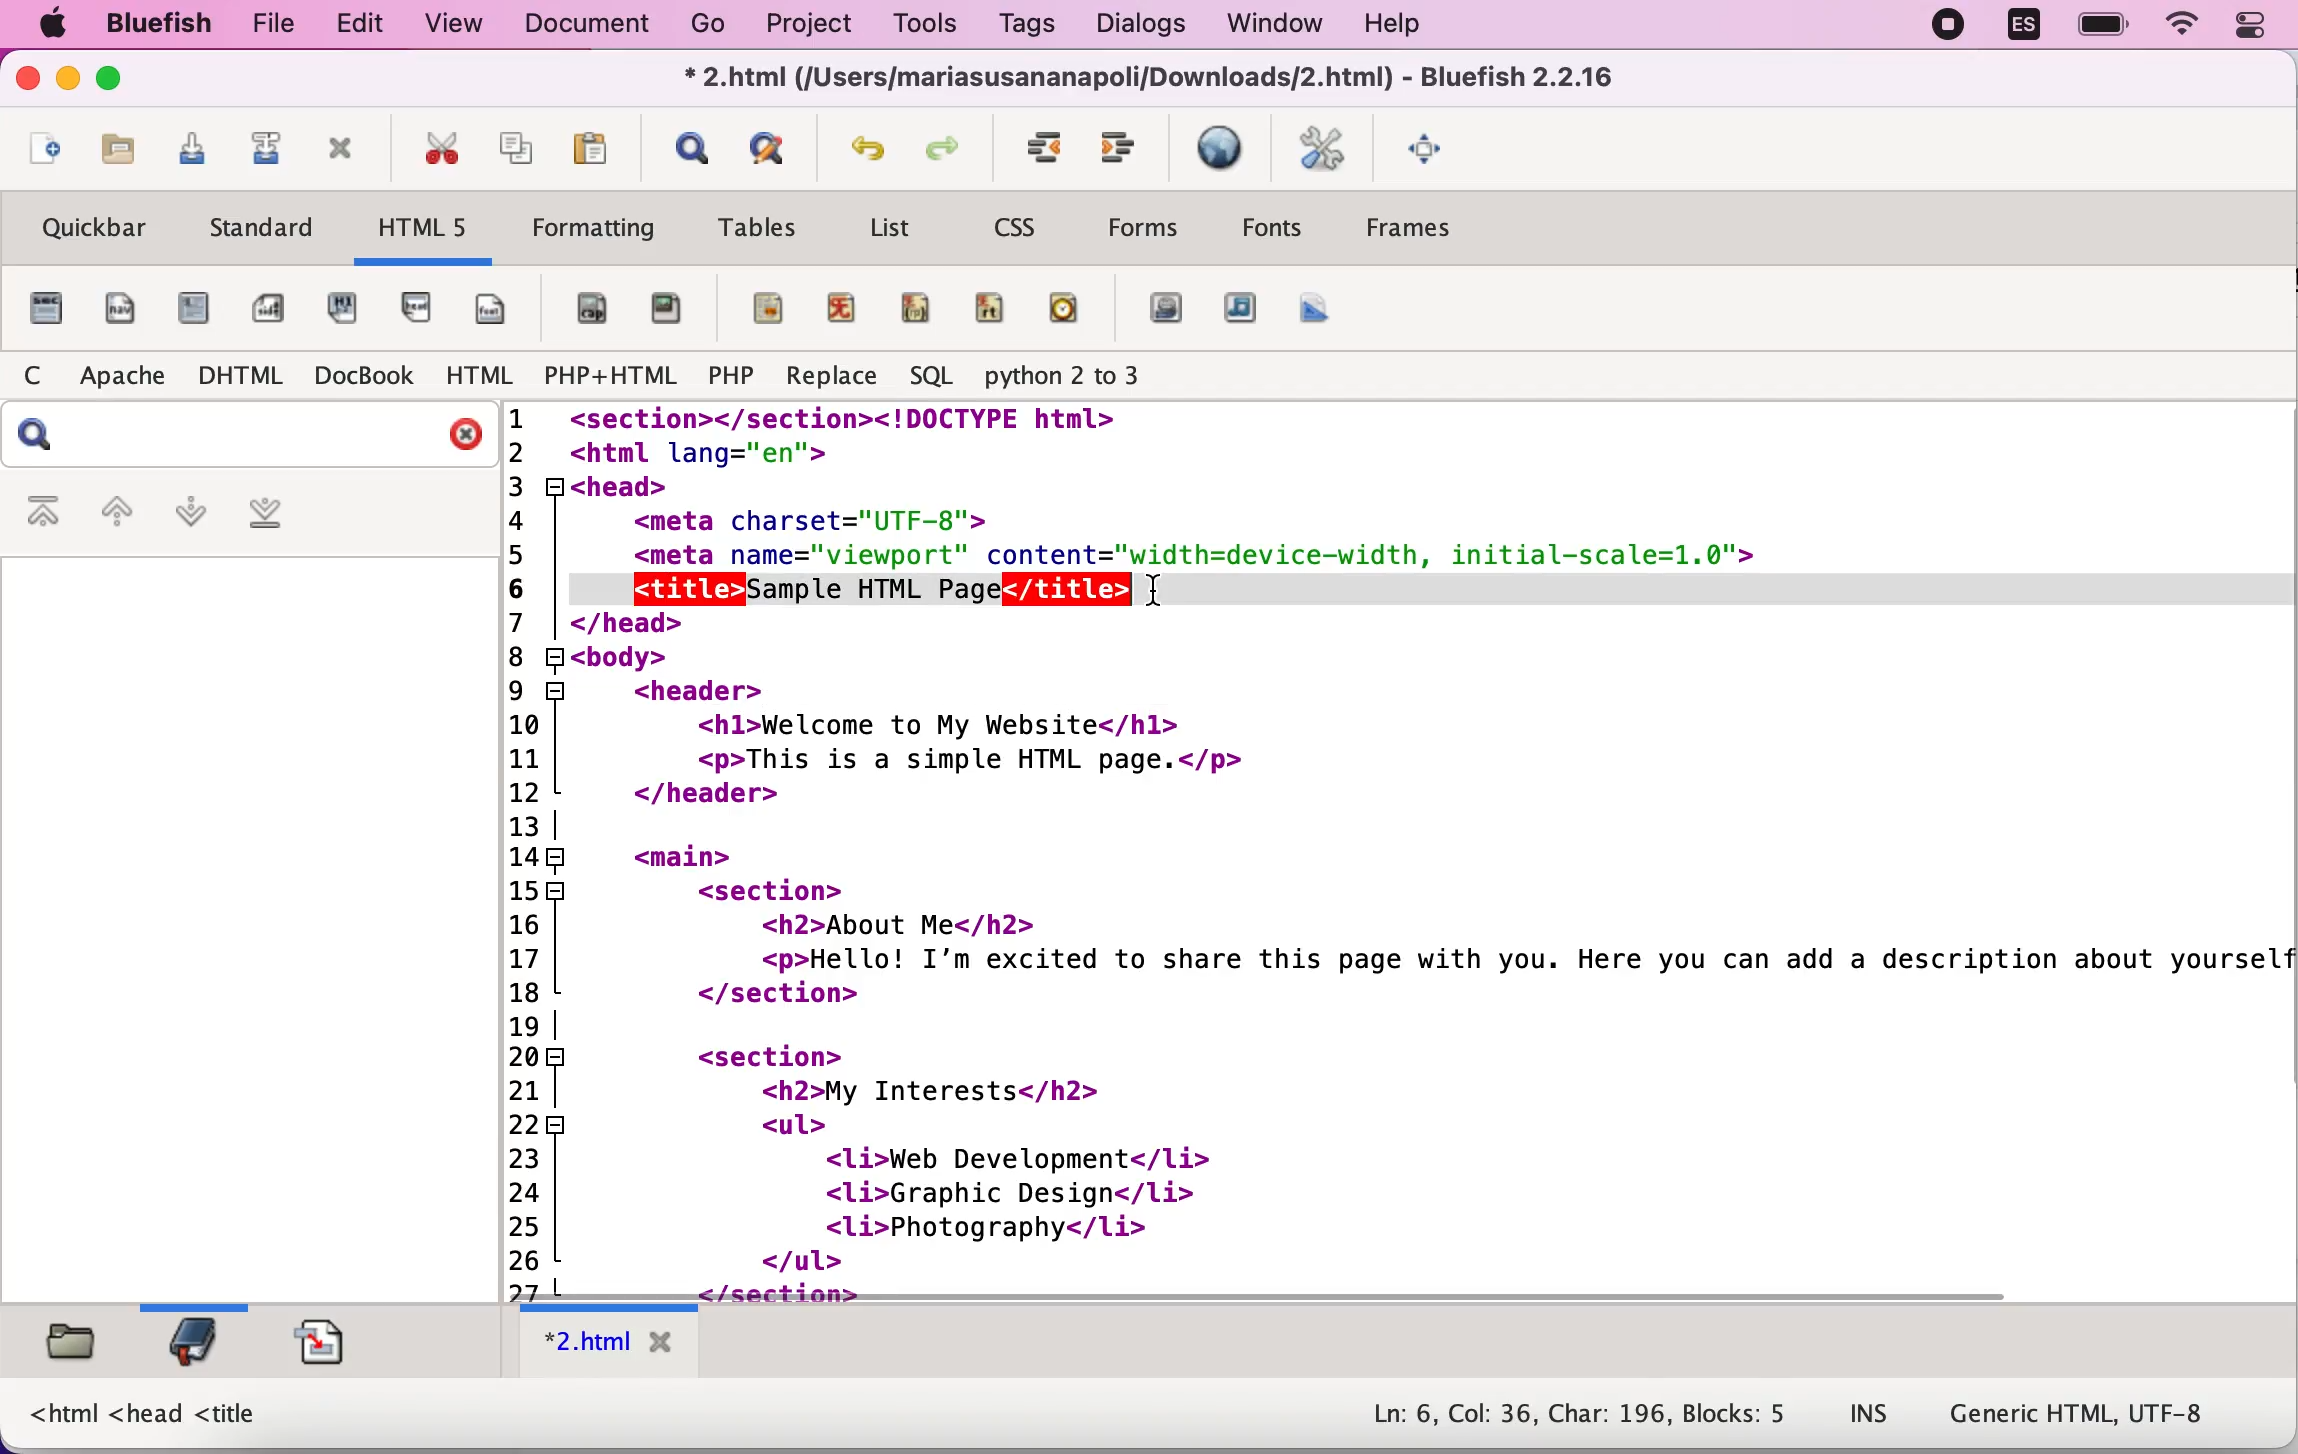  I want to click on redo, so click(955, 149).